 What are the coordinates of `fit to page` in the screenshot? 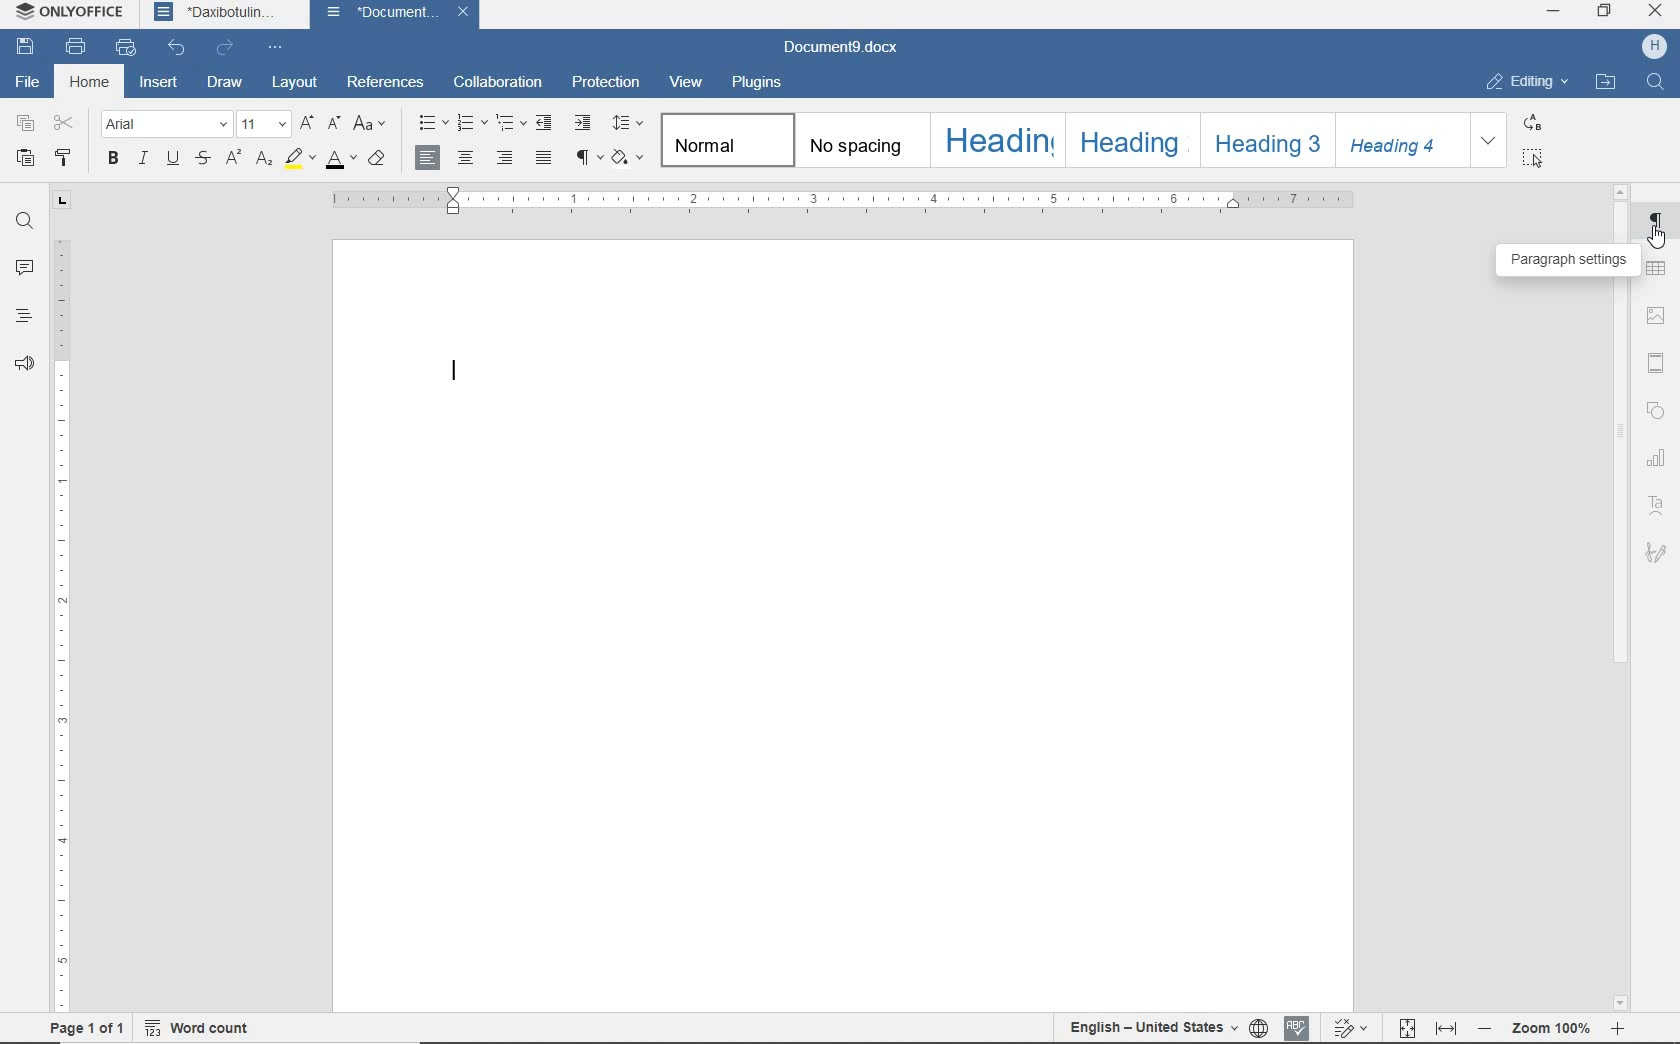 It's located at (1407, 1028).